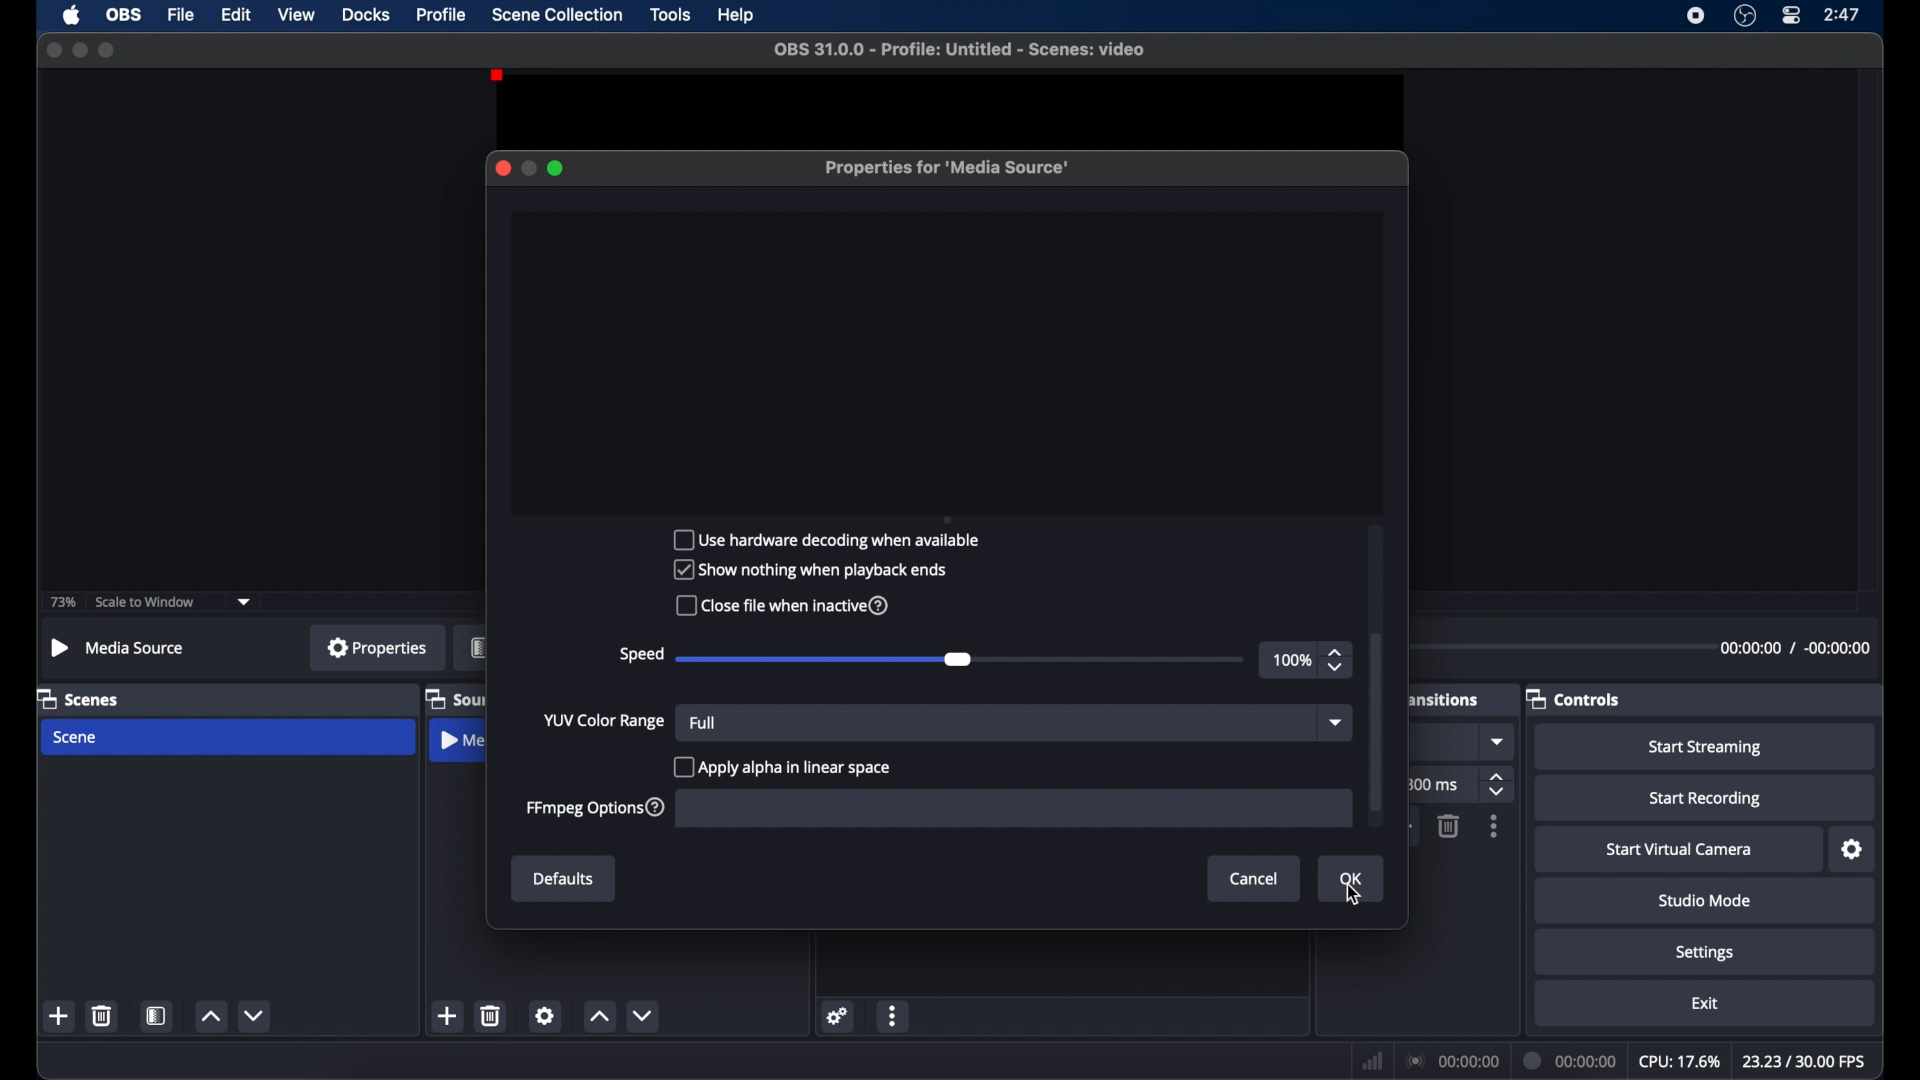 The height and width of the screenshot is (1080, 1920). I want to click on Defaults, so click(564, 879).